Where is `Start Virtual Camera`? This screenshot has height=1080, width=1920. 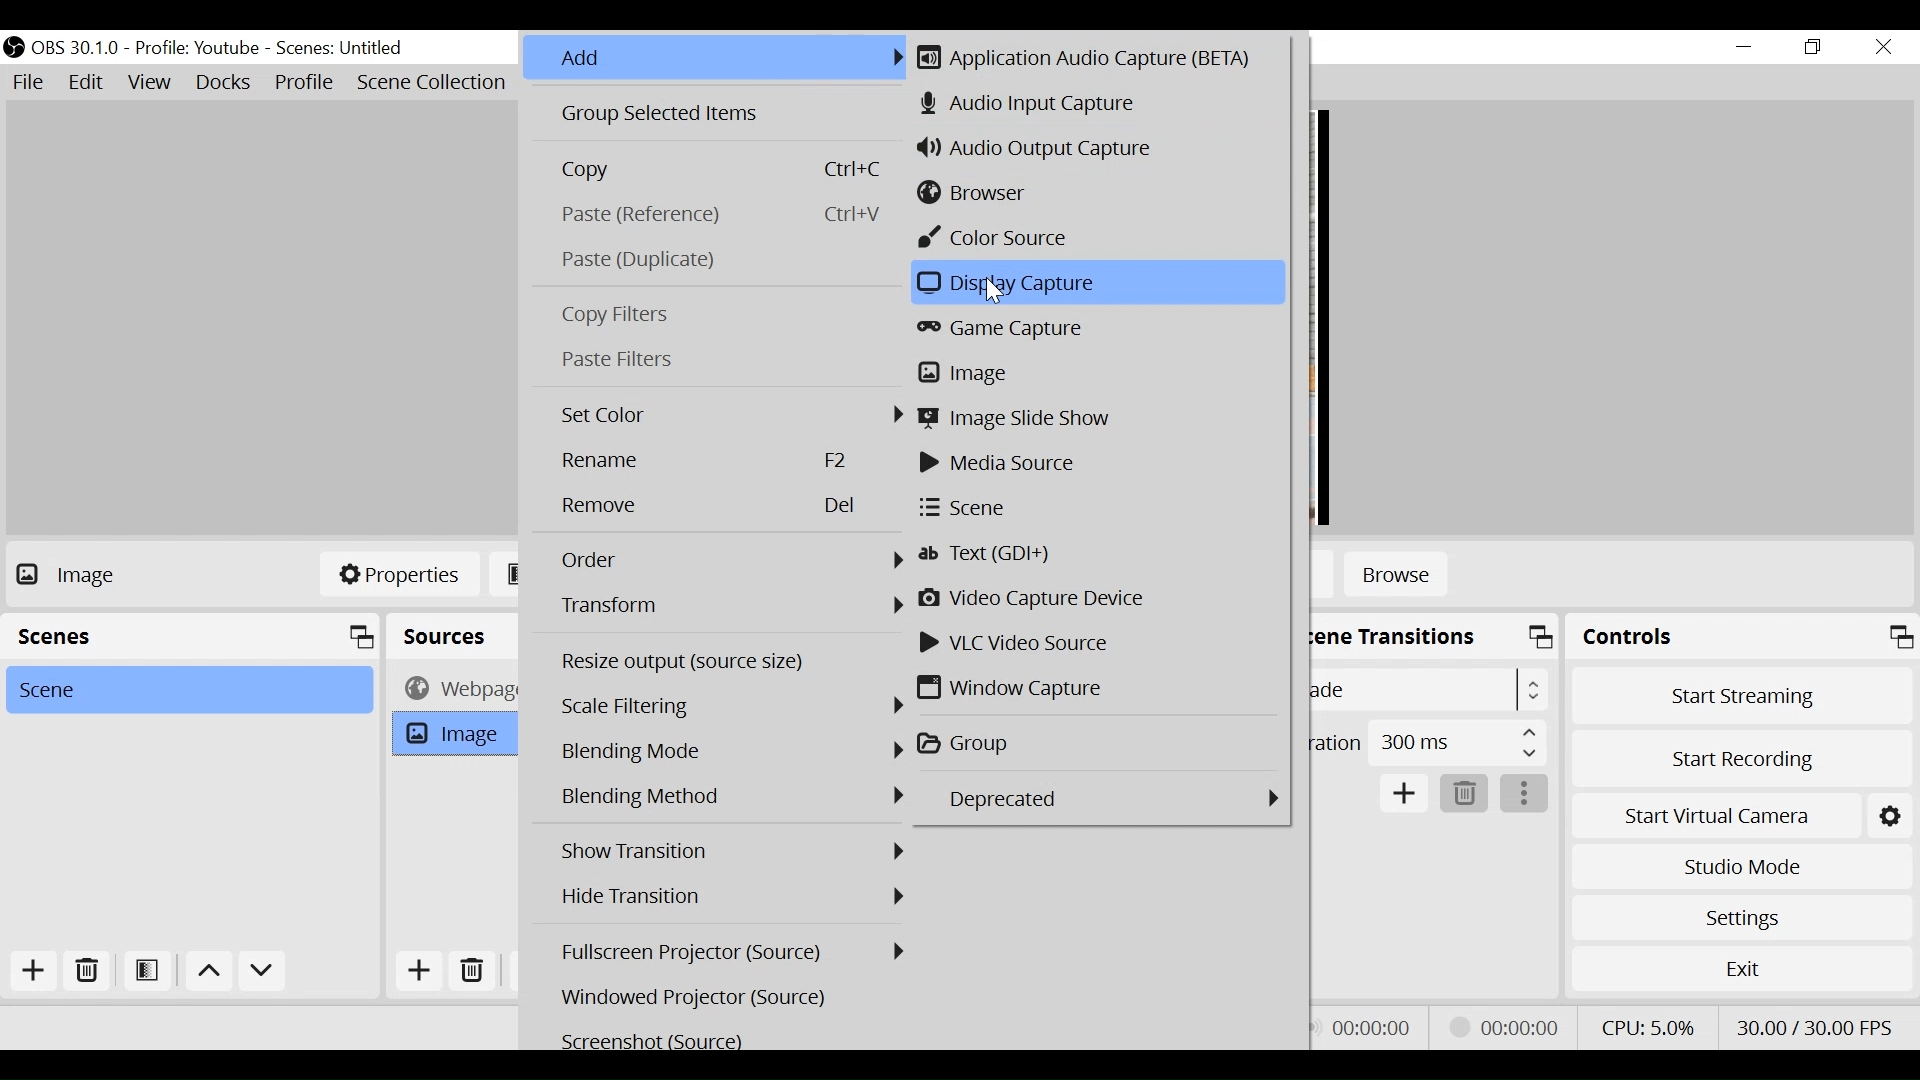 Start Virtual Camera is located at coordinates (1714, 817).